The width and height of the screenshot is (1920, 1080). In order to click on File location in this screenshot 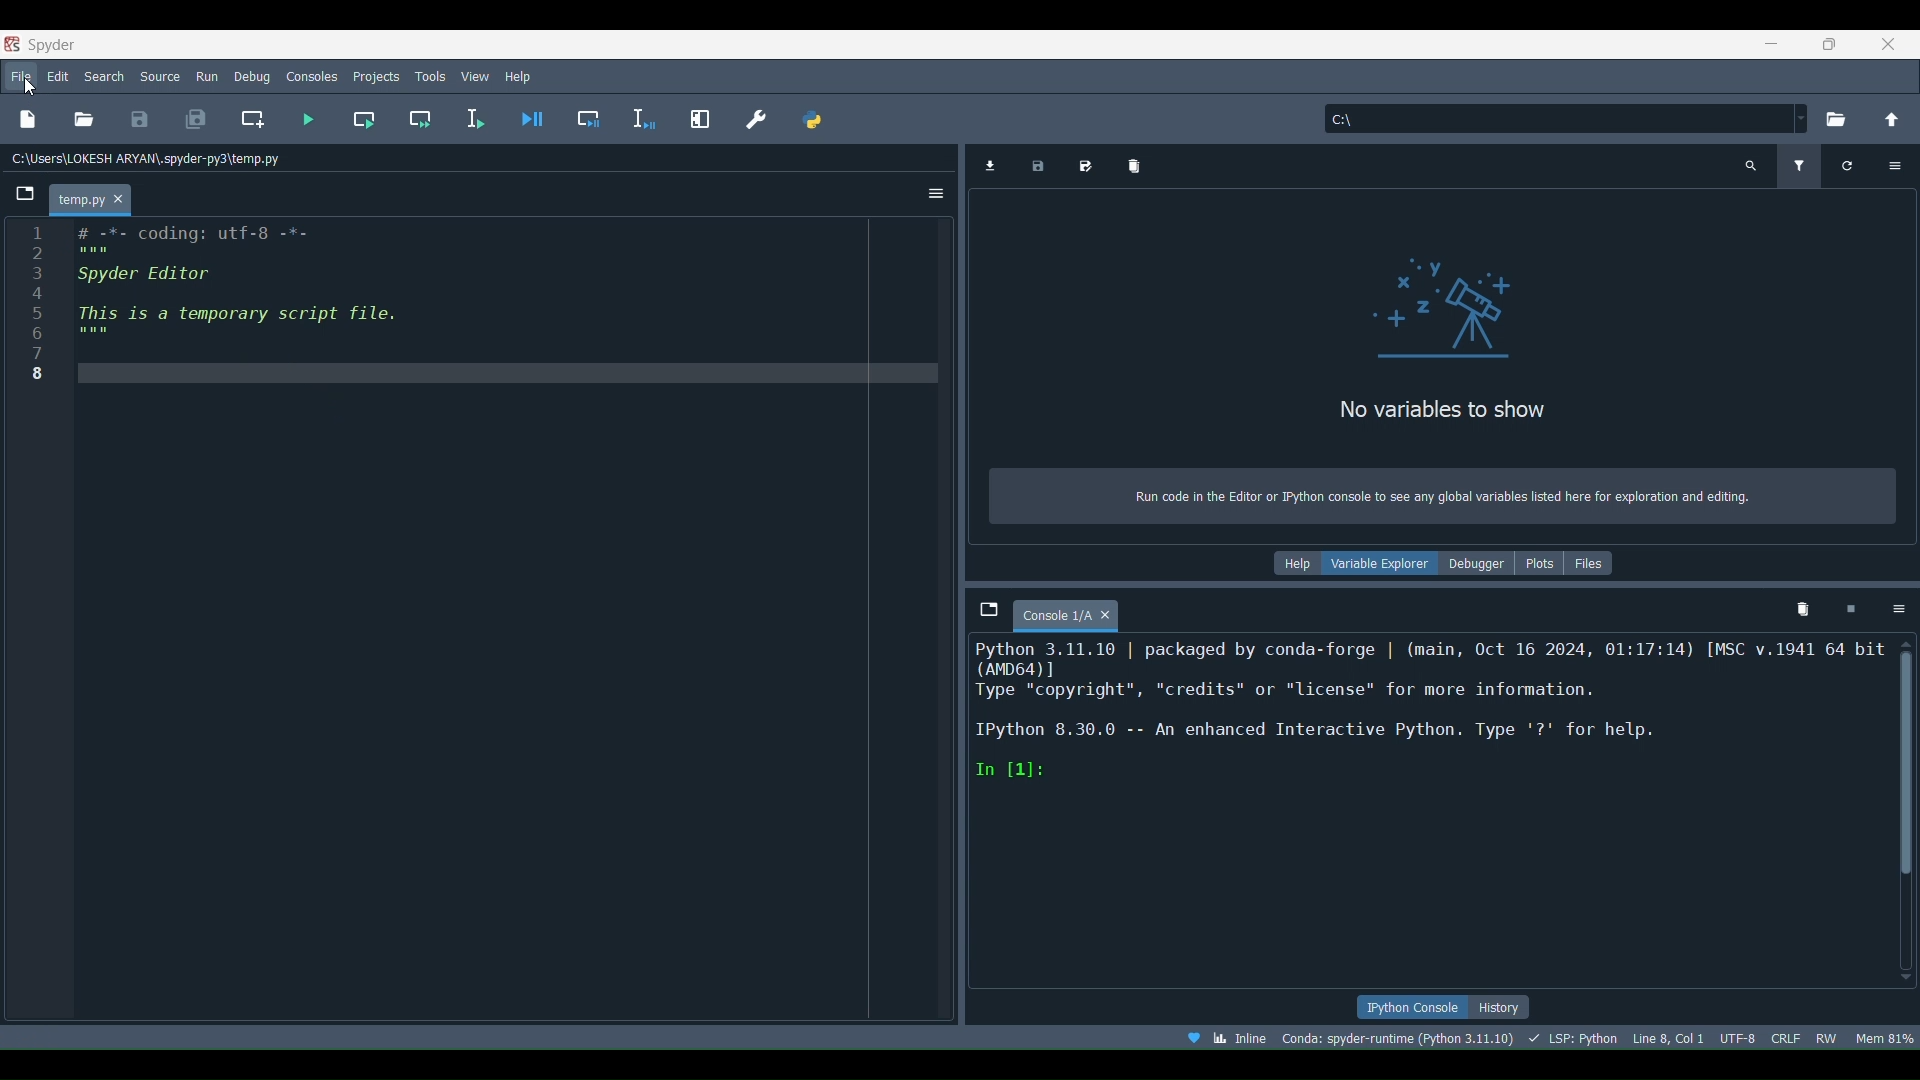, I will do `click(143, 157)`.